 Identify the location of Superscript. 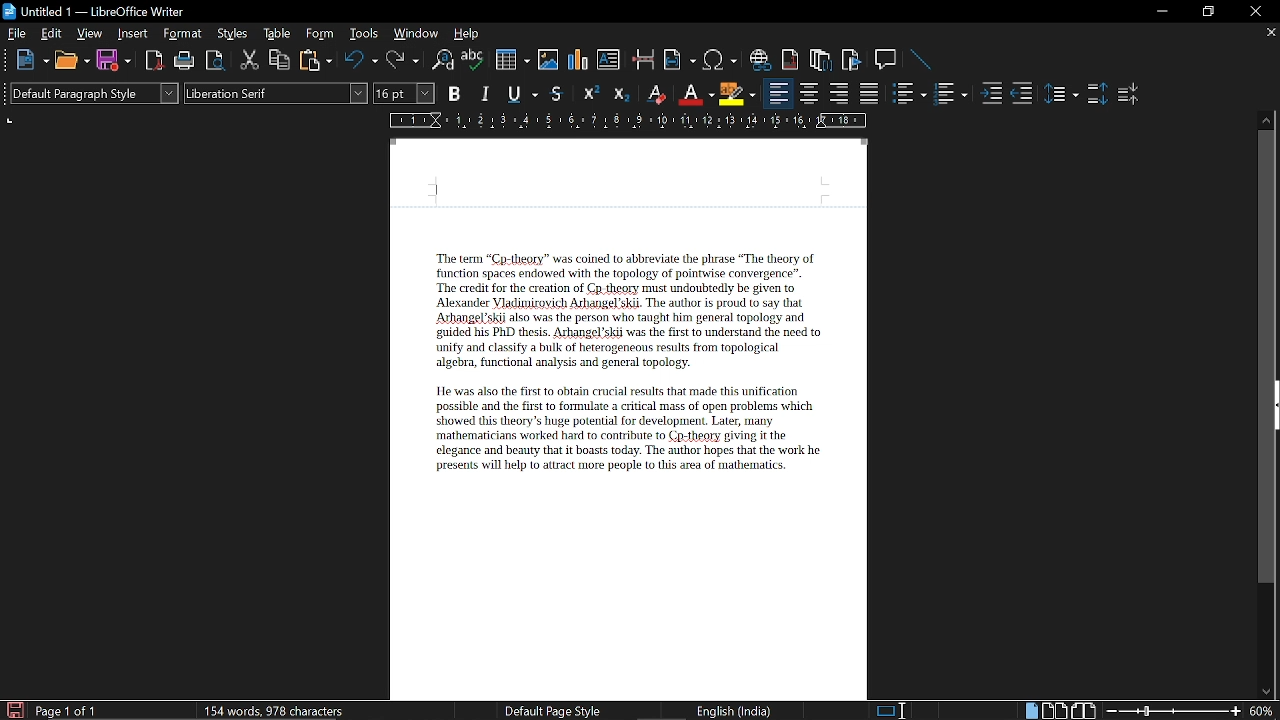
(590, 92).